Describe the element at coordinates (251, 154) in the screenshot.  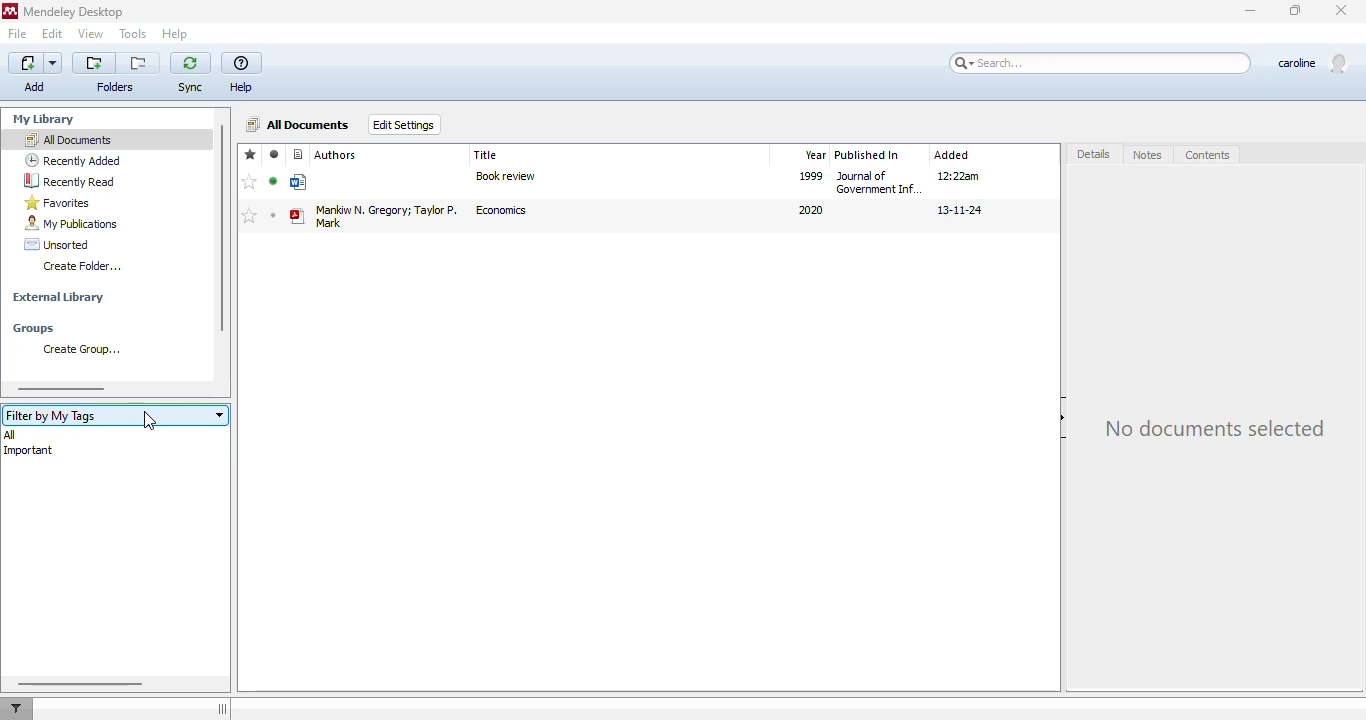
I see `favorites` at that location.